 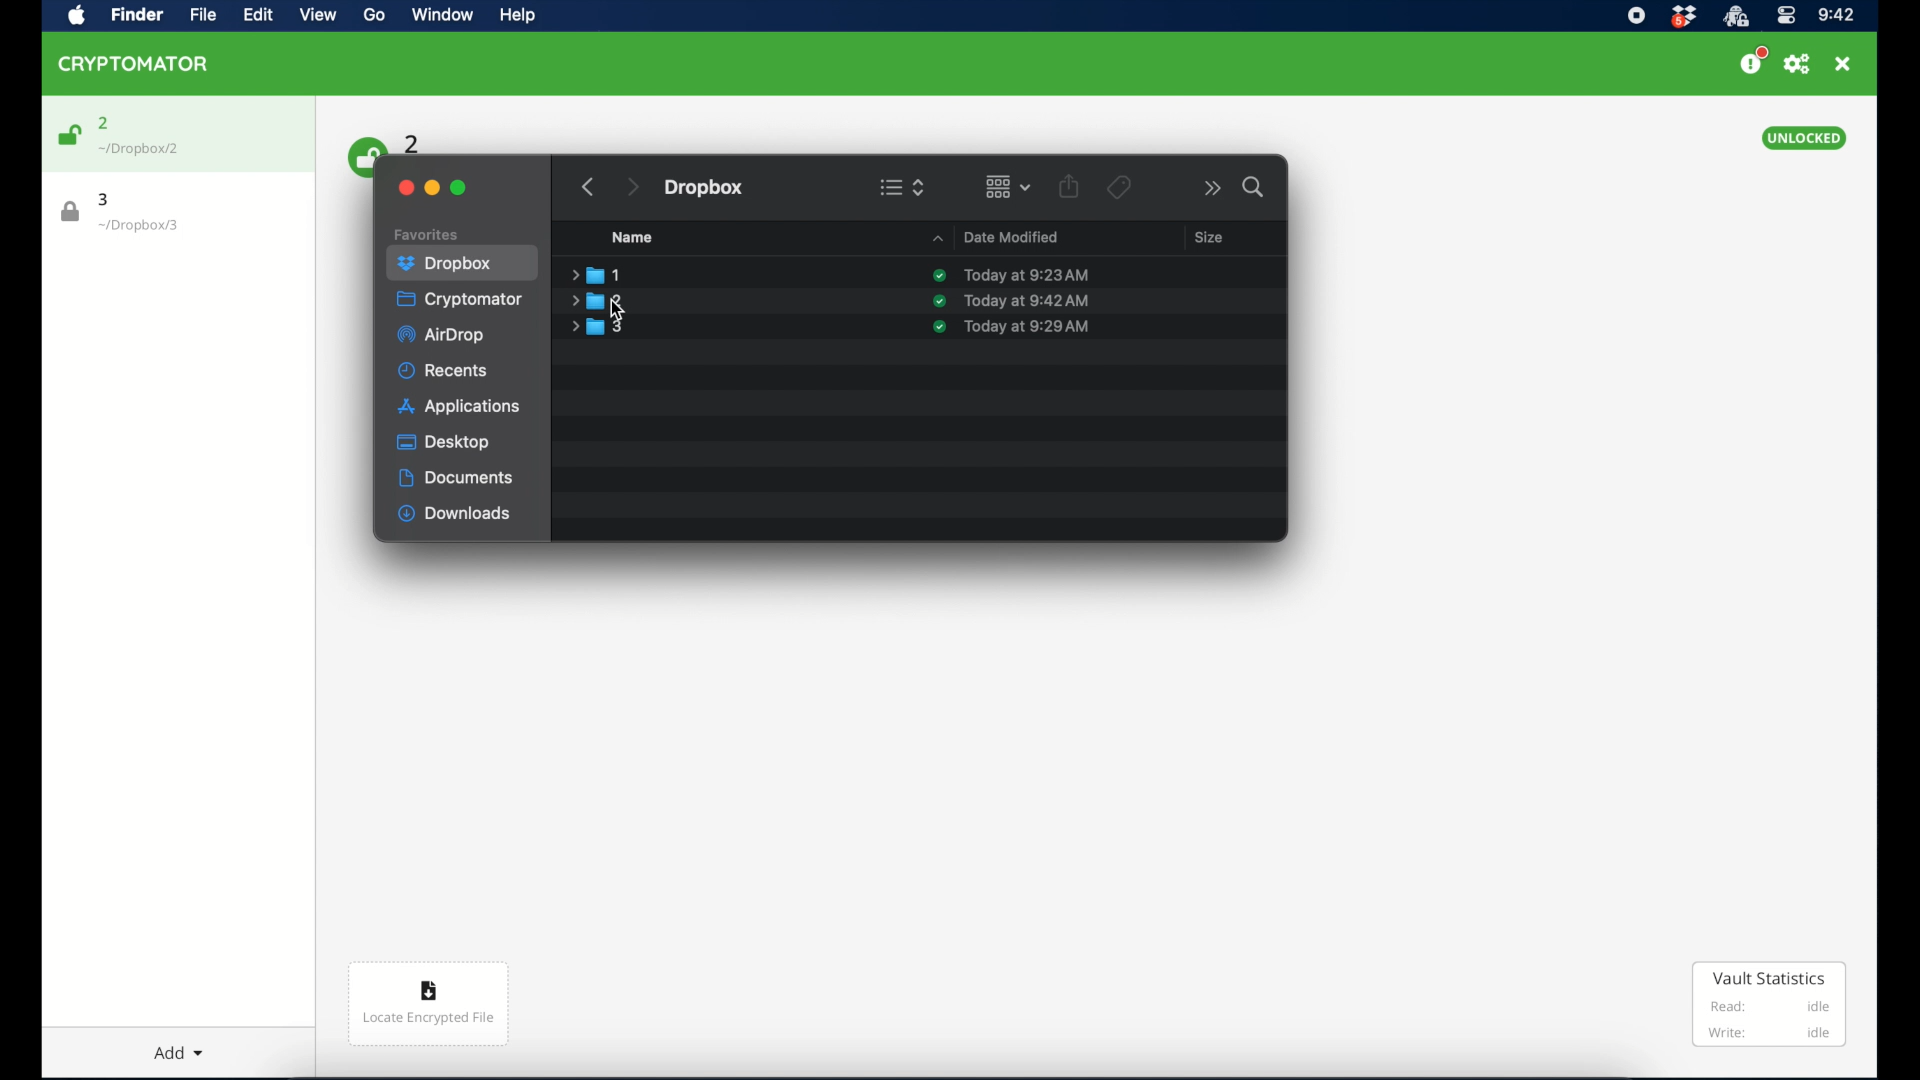 What do you see at coordinates (1635, 16) in the screenshot?
I see `screen recorder icon` at bounding box center [1635, 16].